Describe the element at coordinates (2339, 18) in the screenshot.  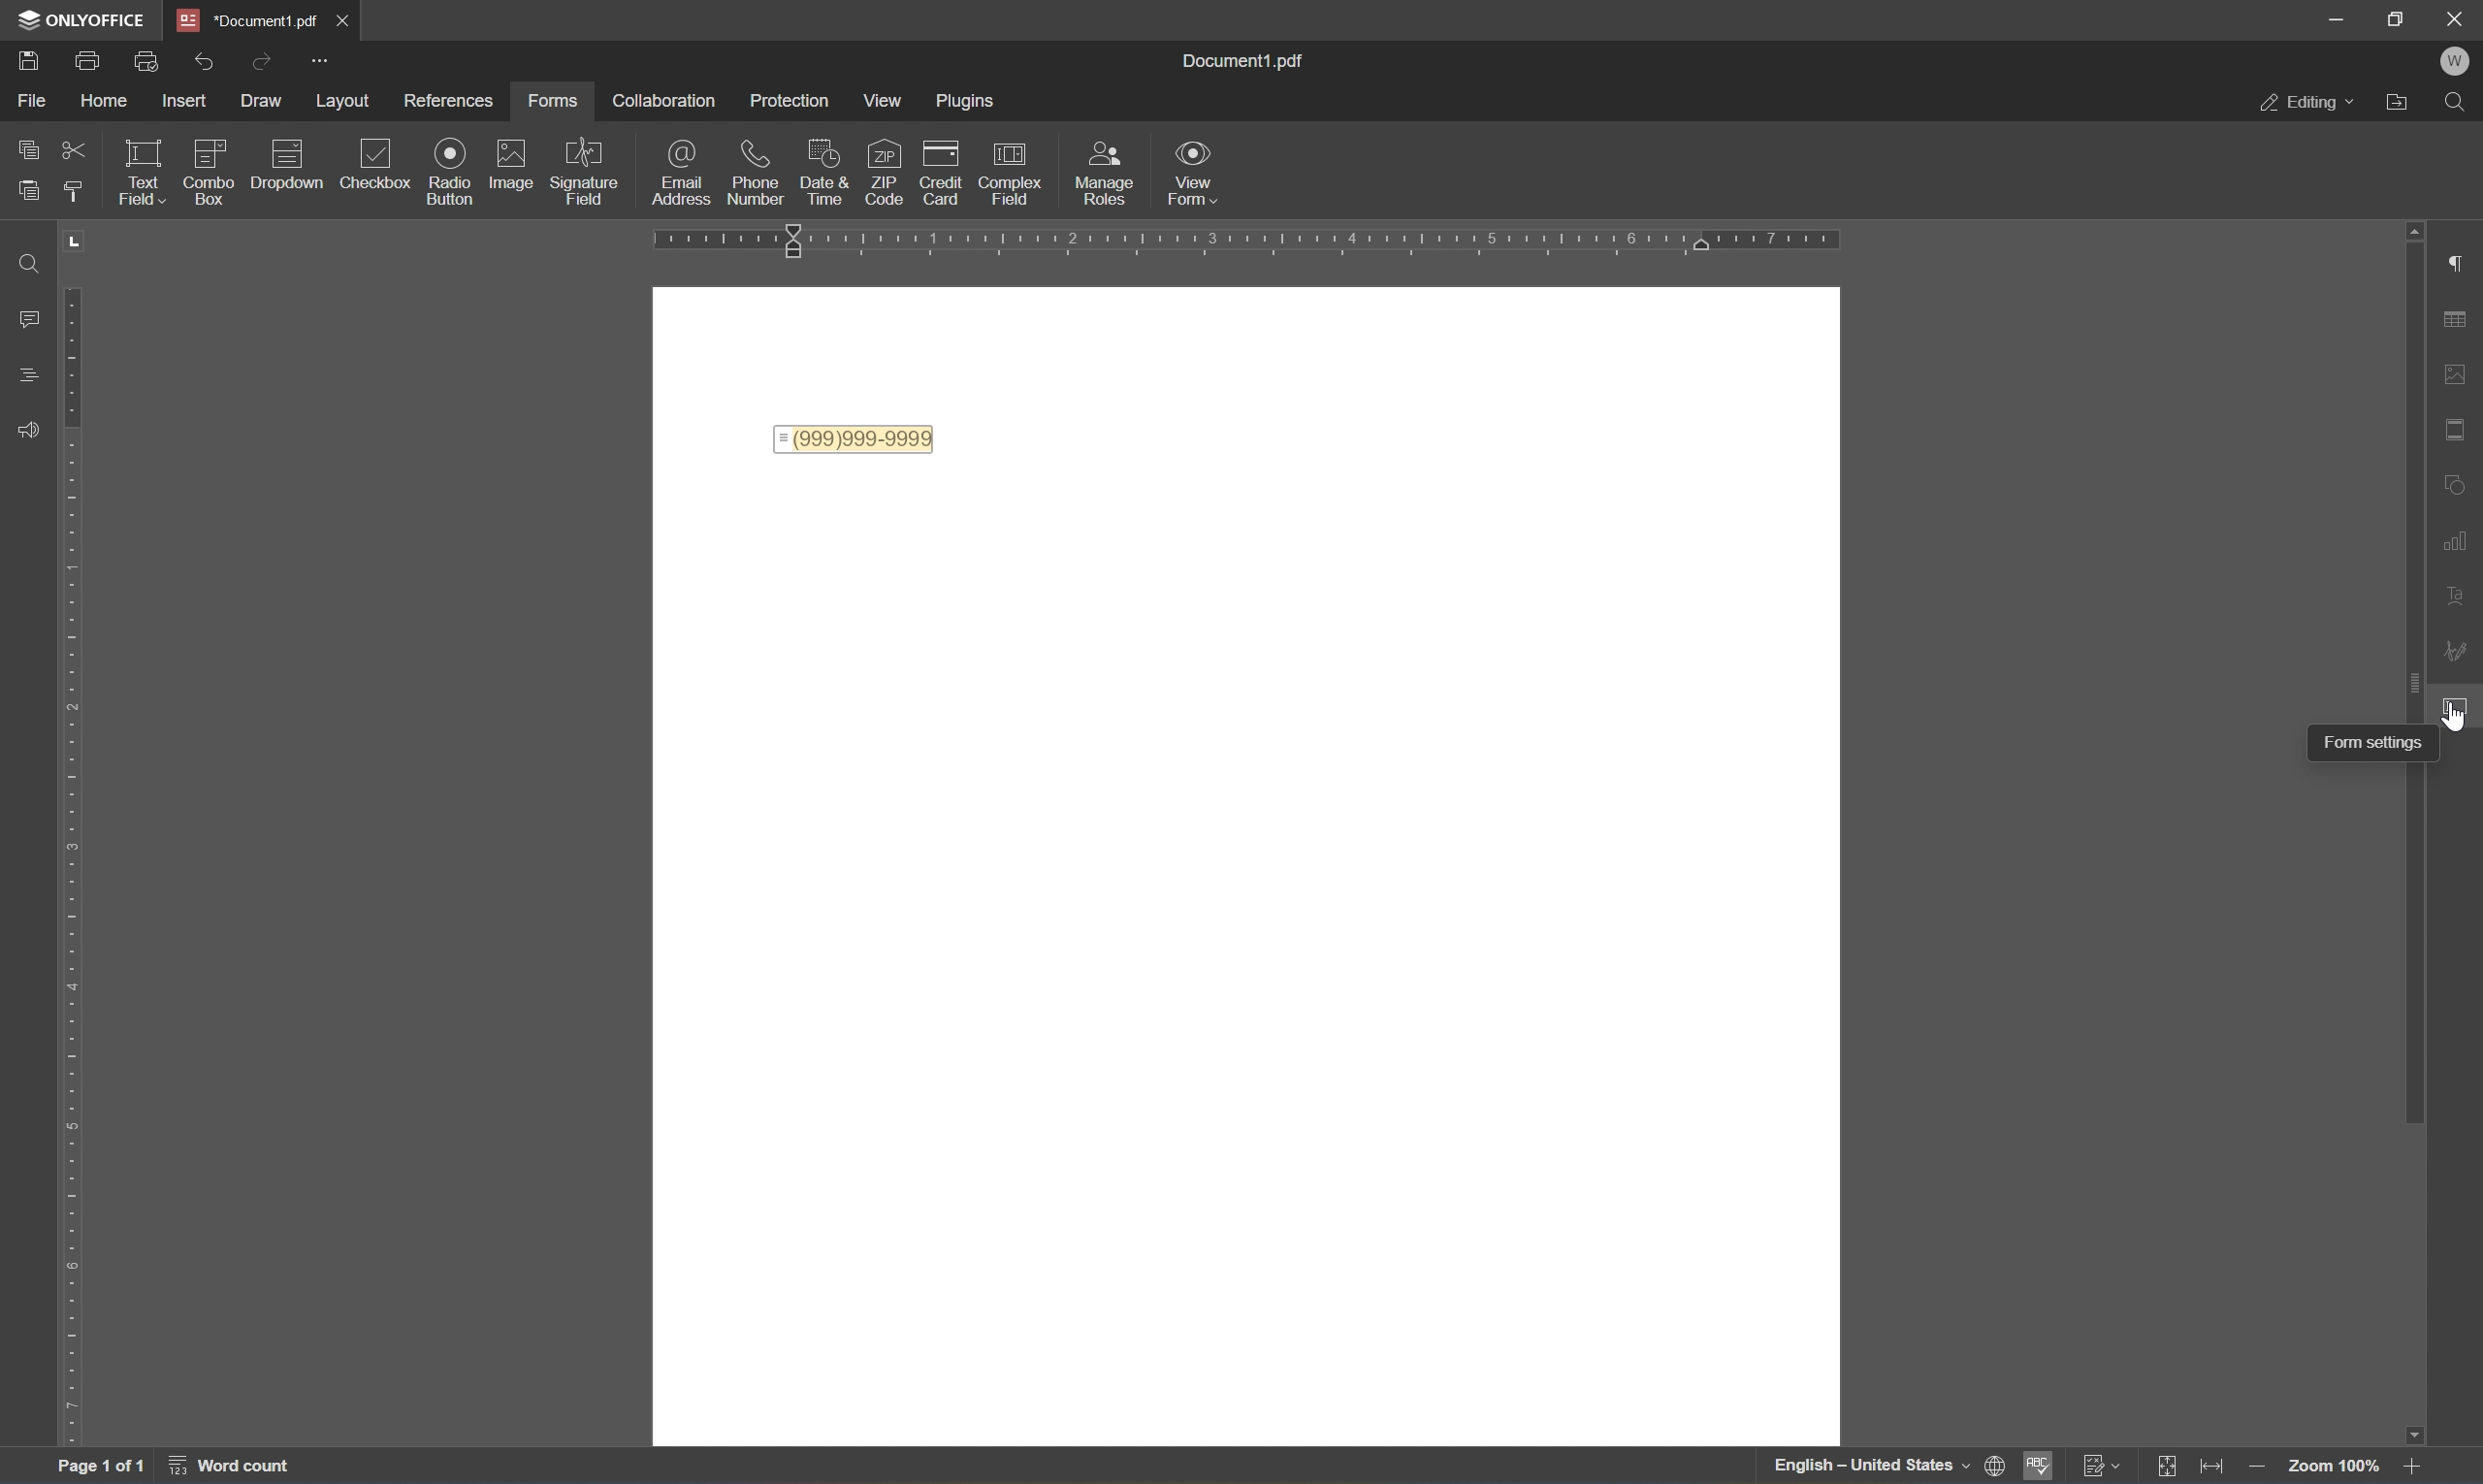
I see `minimize` at that location.